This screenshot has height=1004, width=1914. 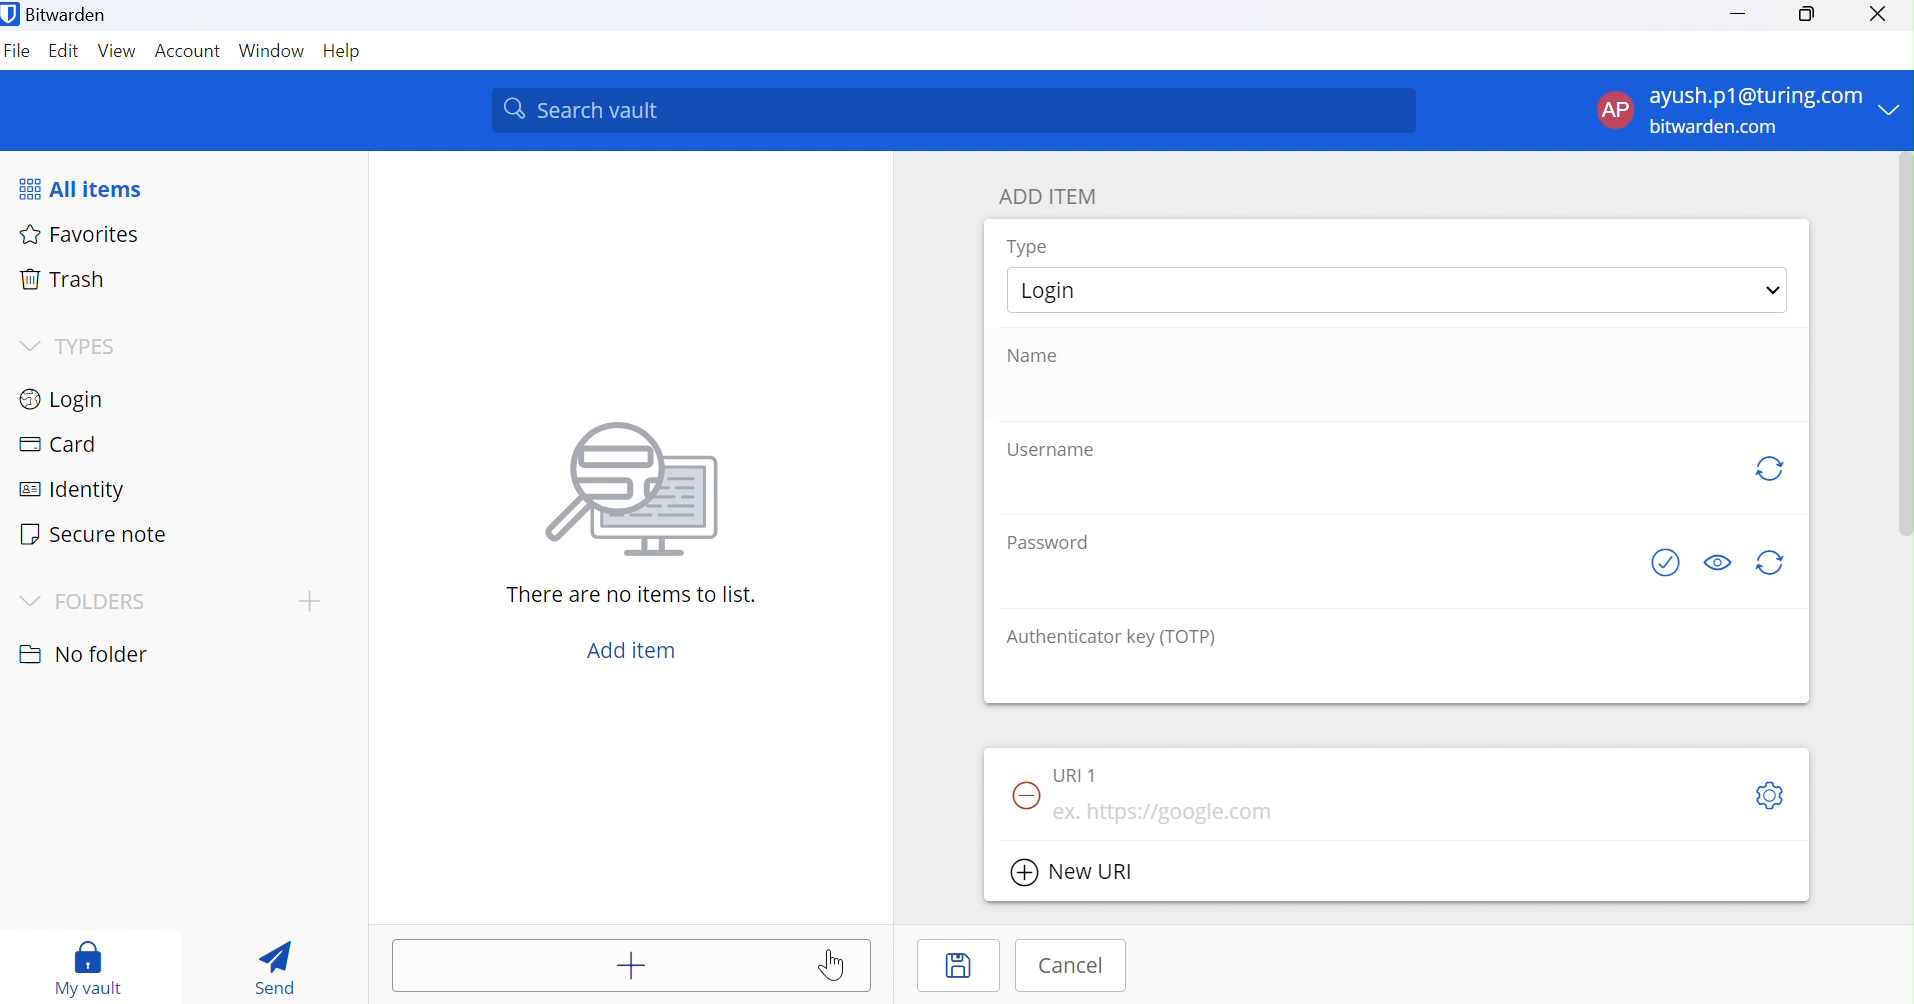 I want to click on Close, so click(x=1880, y=15).